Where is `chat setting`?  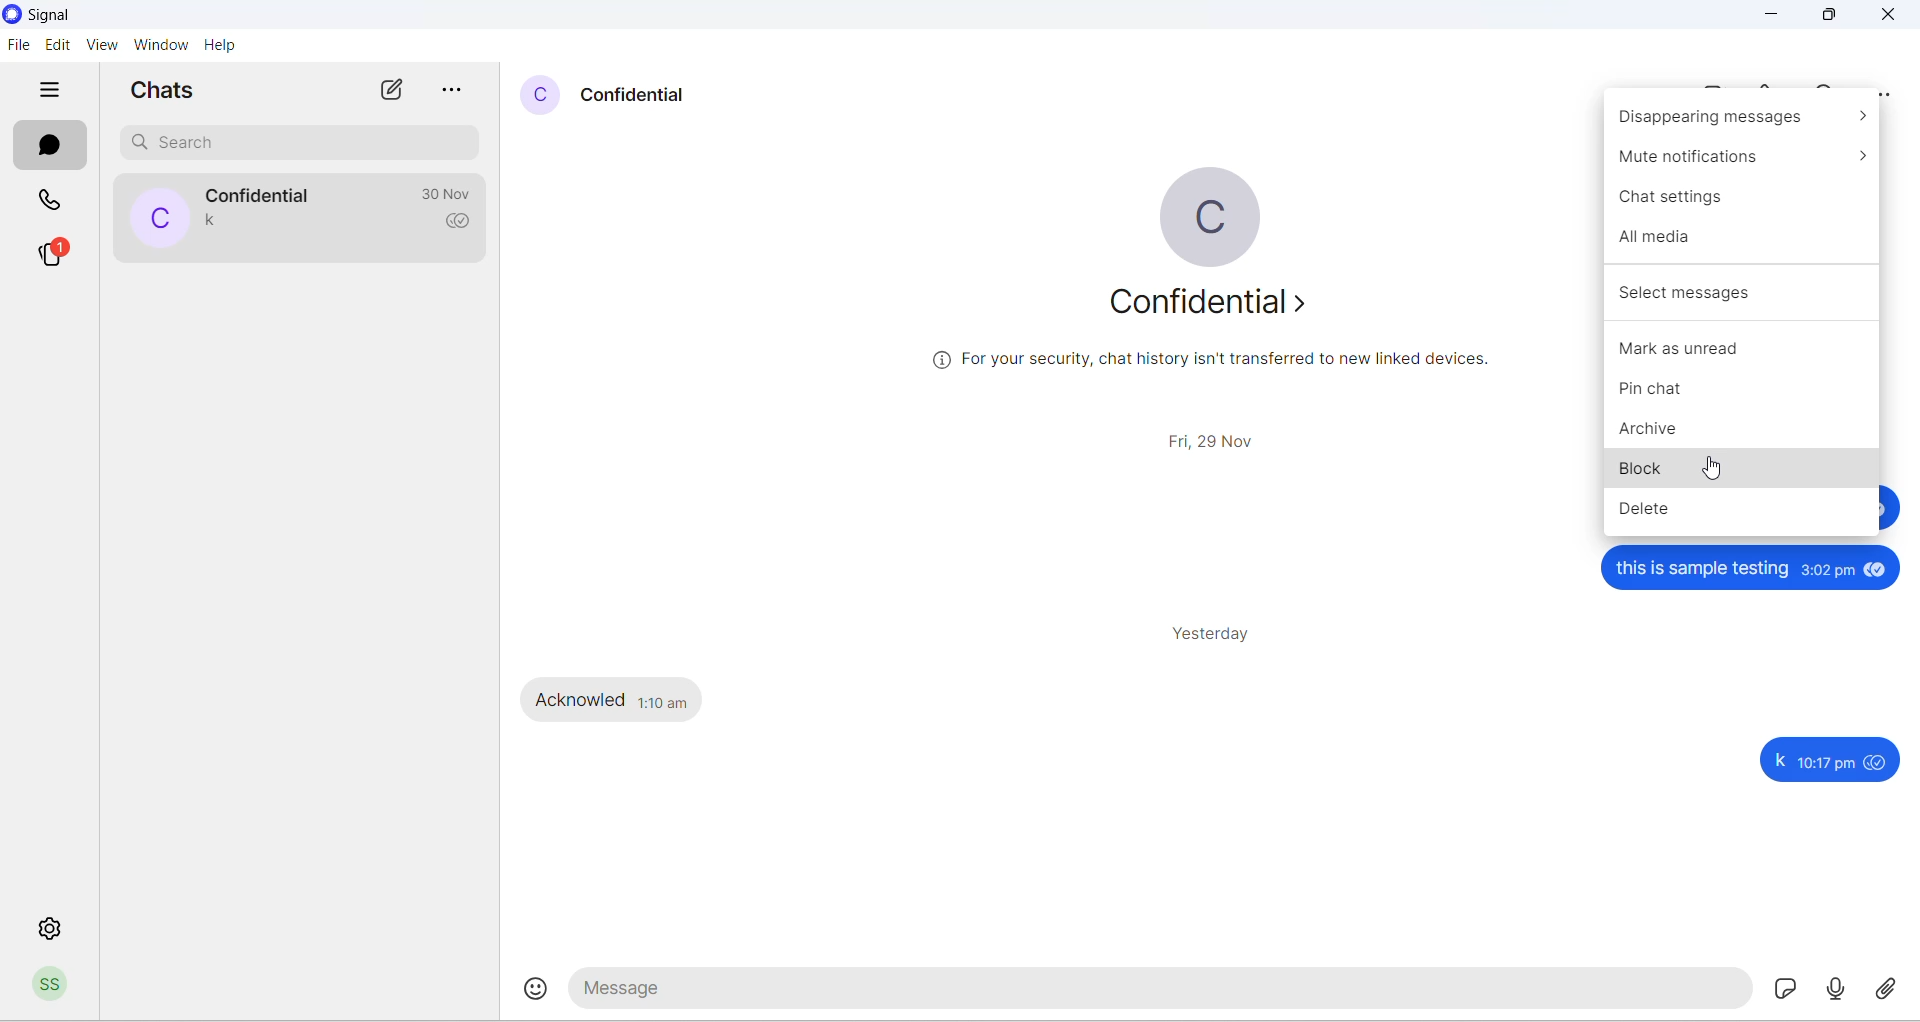
chat setting is located at coordinates (1742, 199).